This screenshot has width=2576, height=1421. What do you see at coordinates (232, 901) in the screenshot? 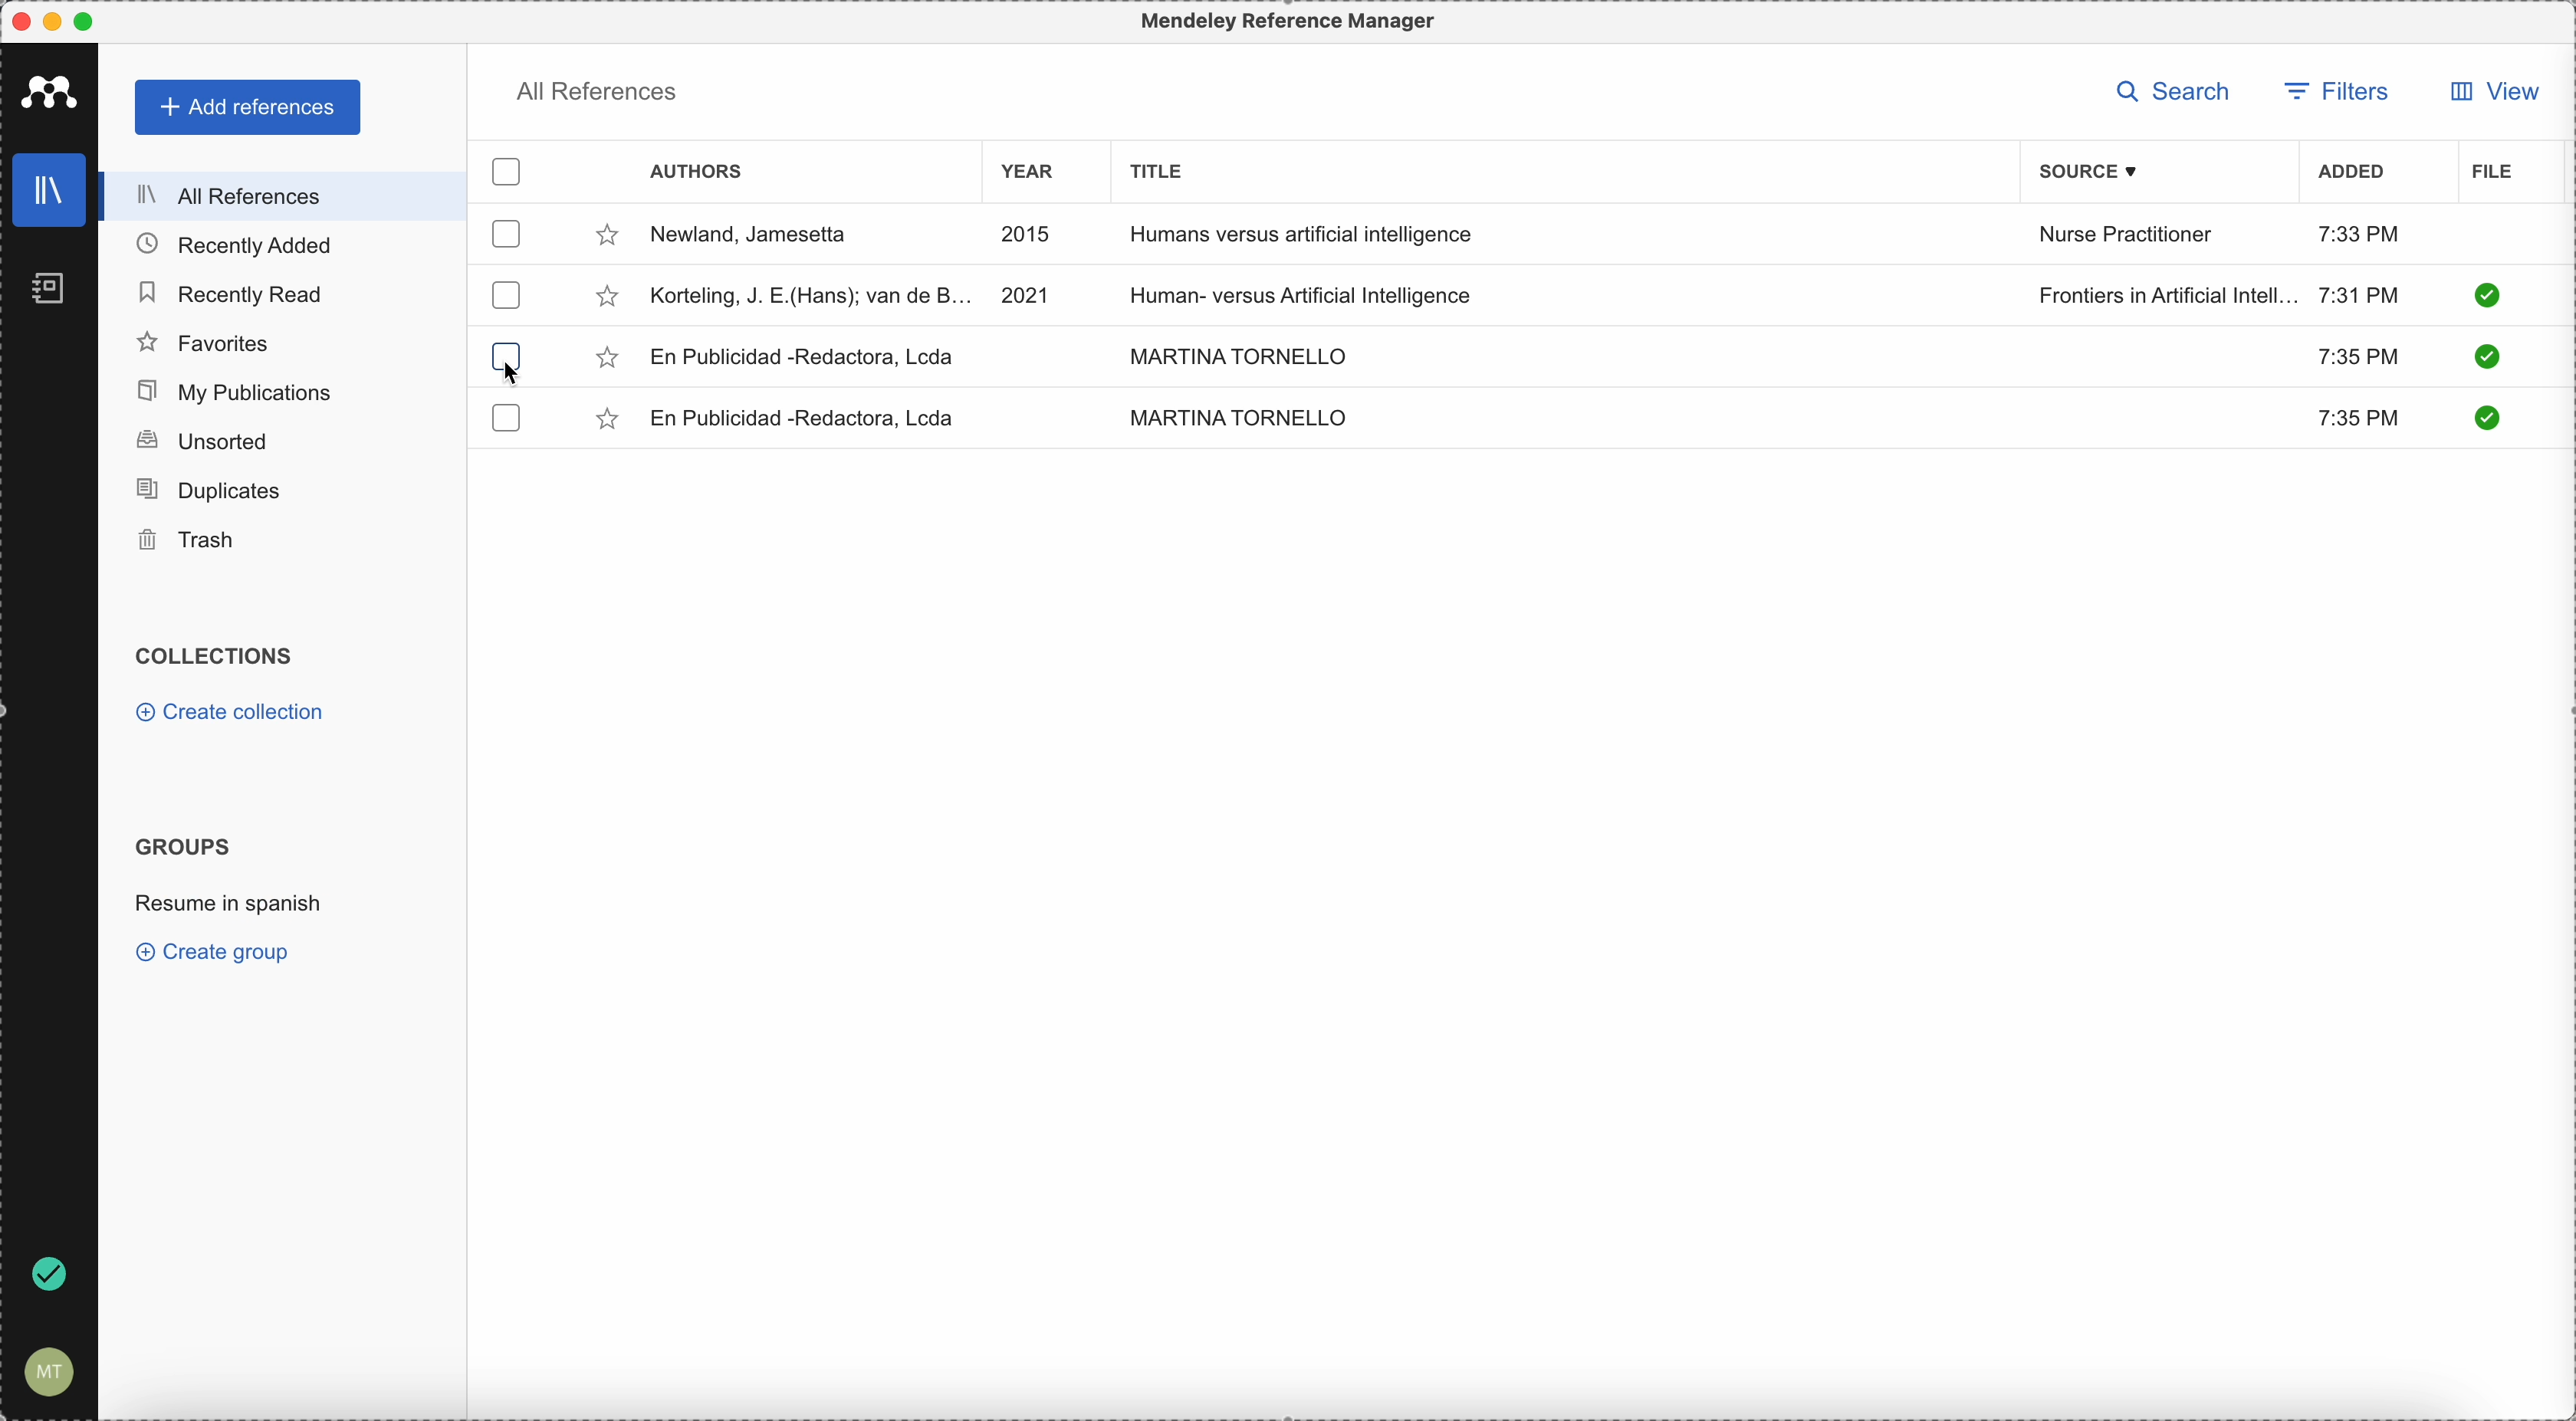
I see `resume in spanish group` at bounding box center [232, 901].